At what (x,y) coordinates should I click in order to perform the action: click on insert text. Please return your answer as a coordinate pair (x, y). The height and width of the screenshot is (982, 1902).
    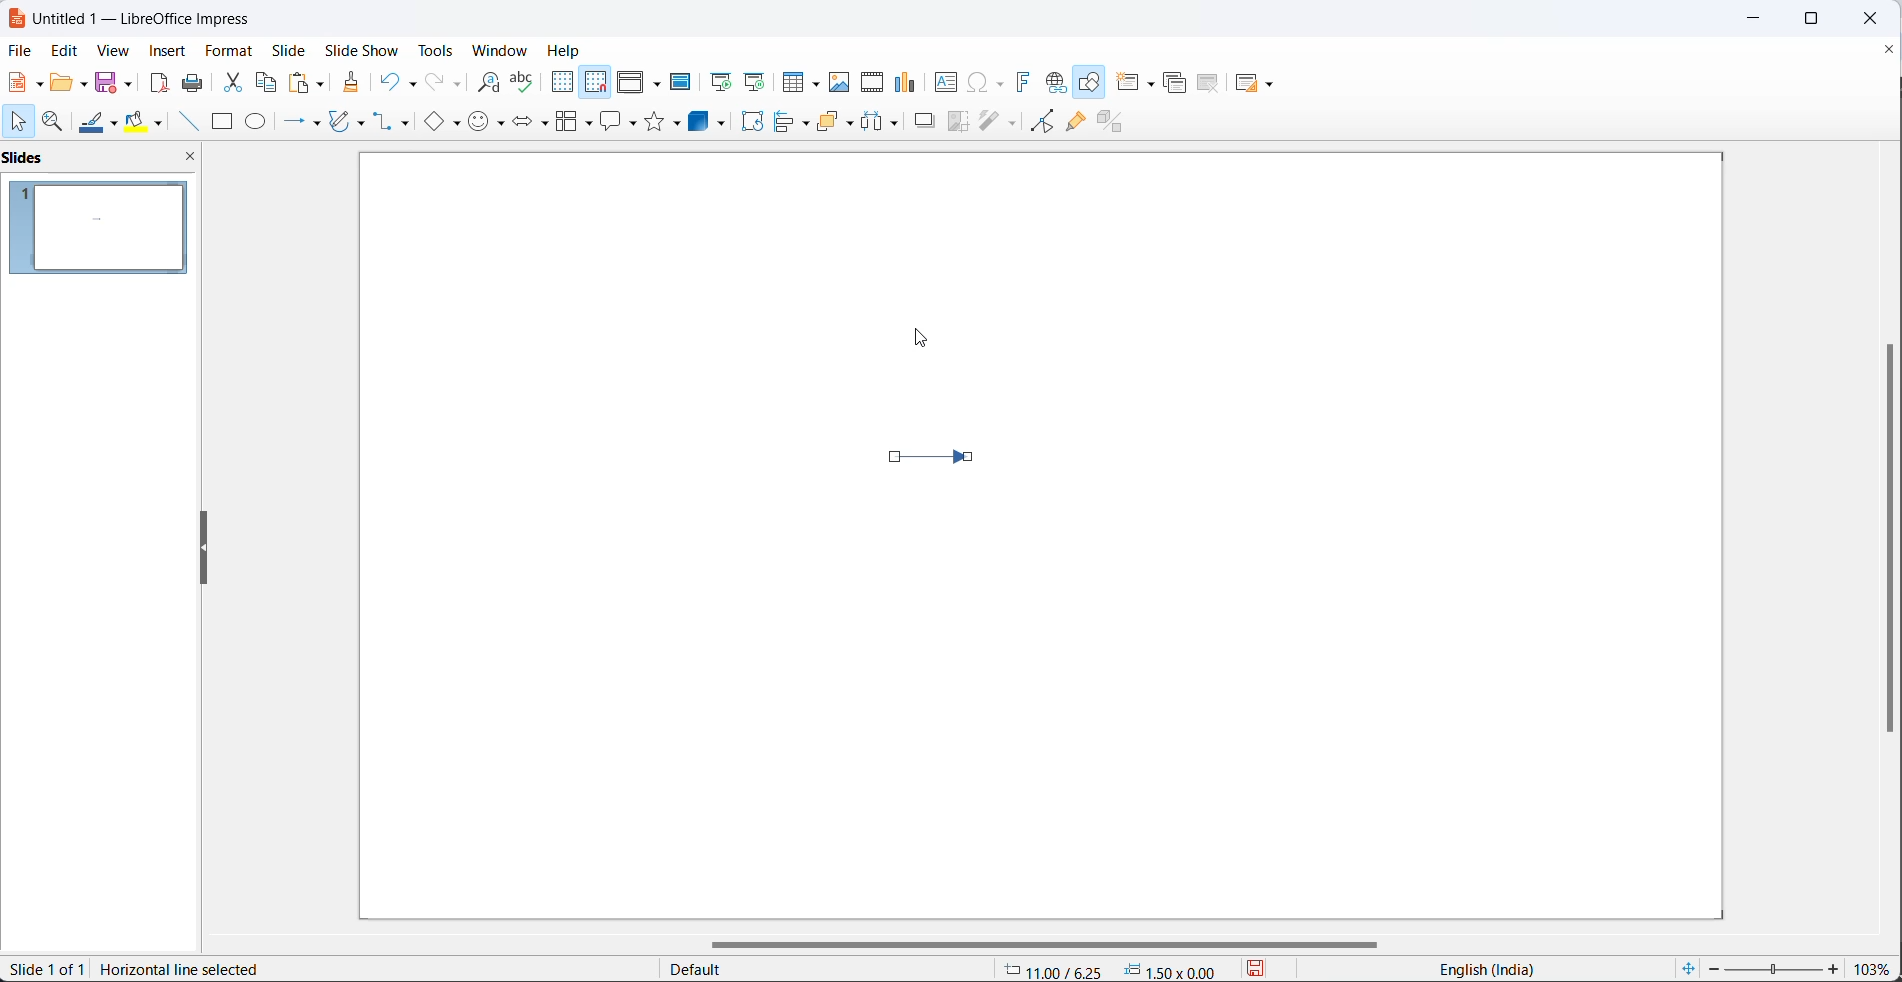
    Looking at the image, I should click on (942, 81).